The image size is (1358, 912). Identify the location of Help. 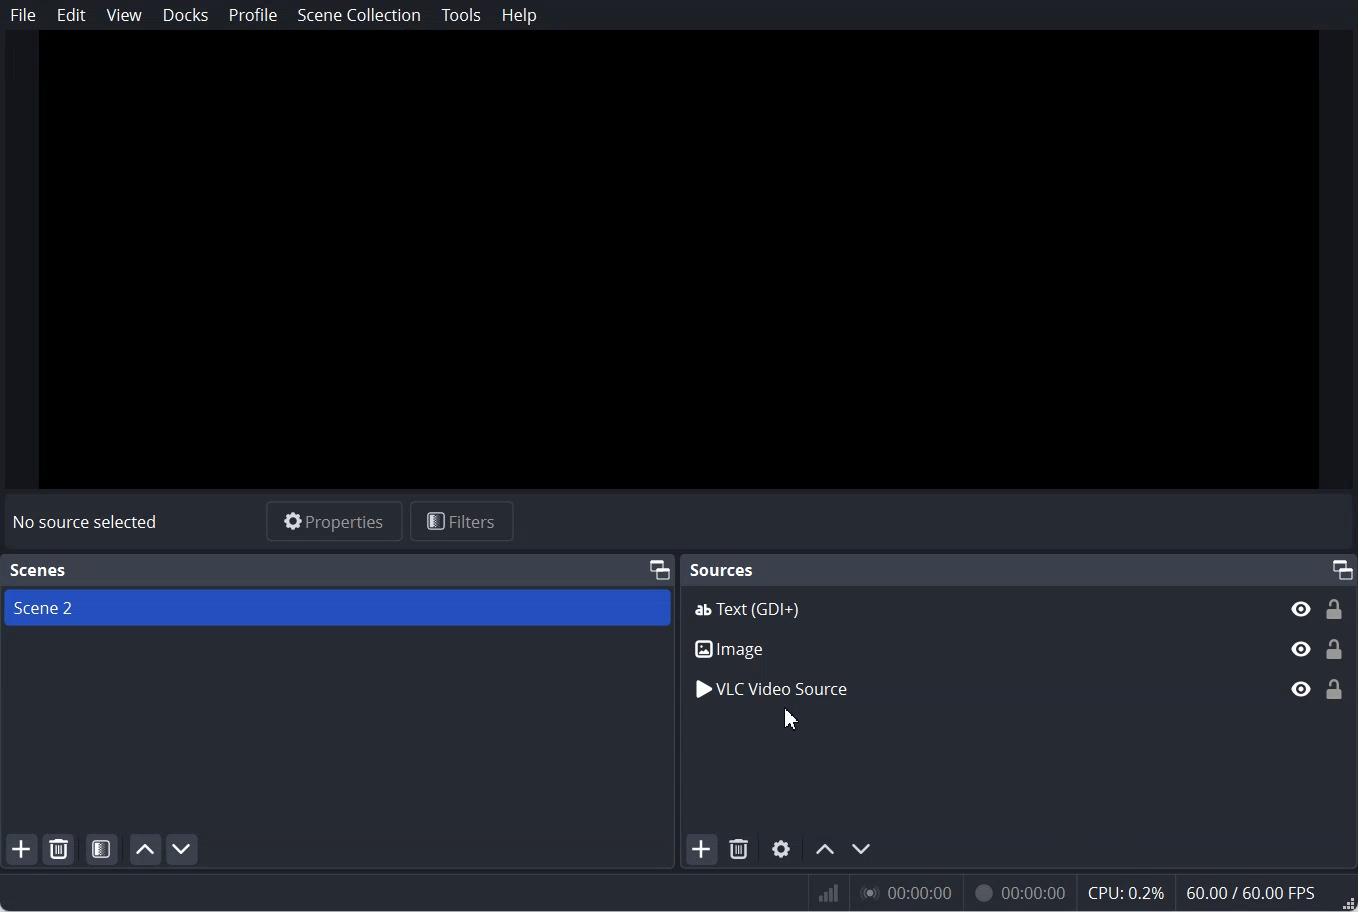
(520, 16).